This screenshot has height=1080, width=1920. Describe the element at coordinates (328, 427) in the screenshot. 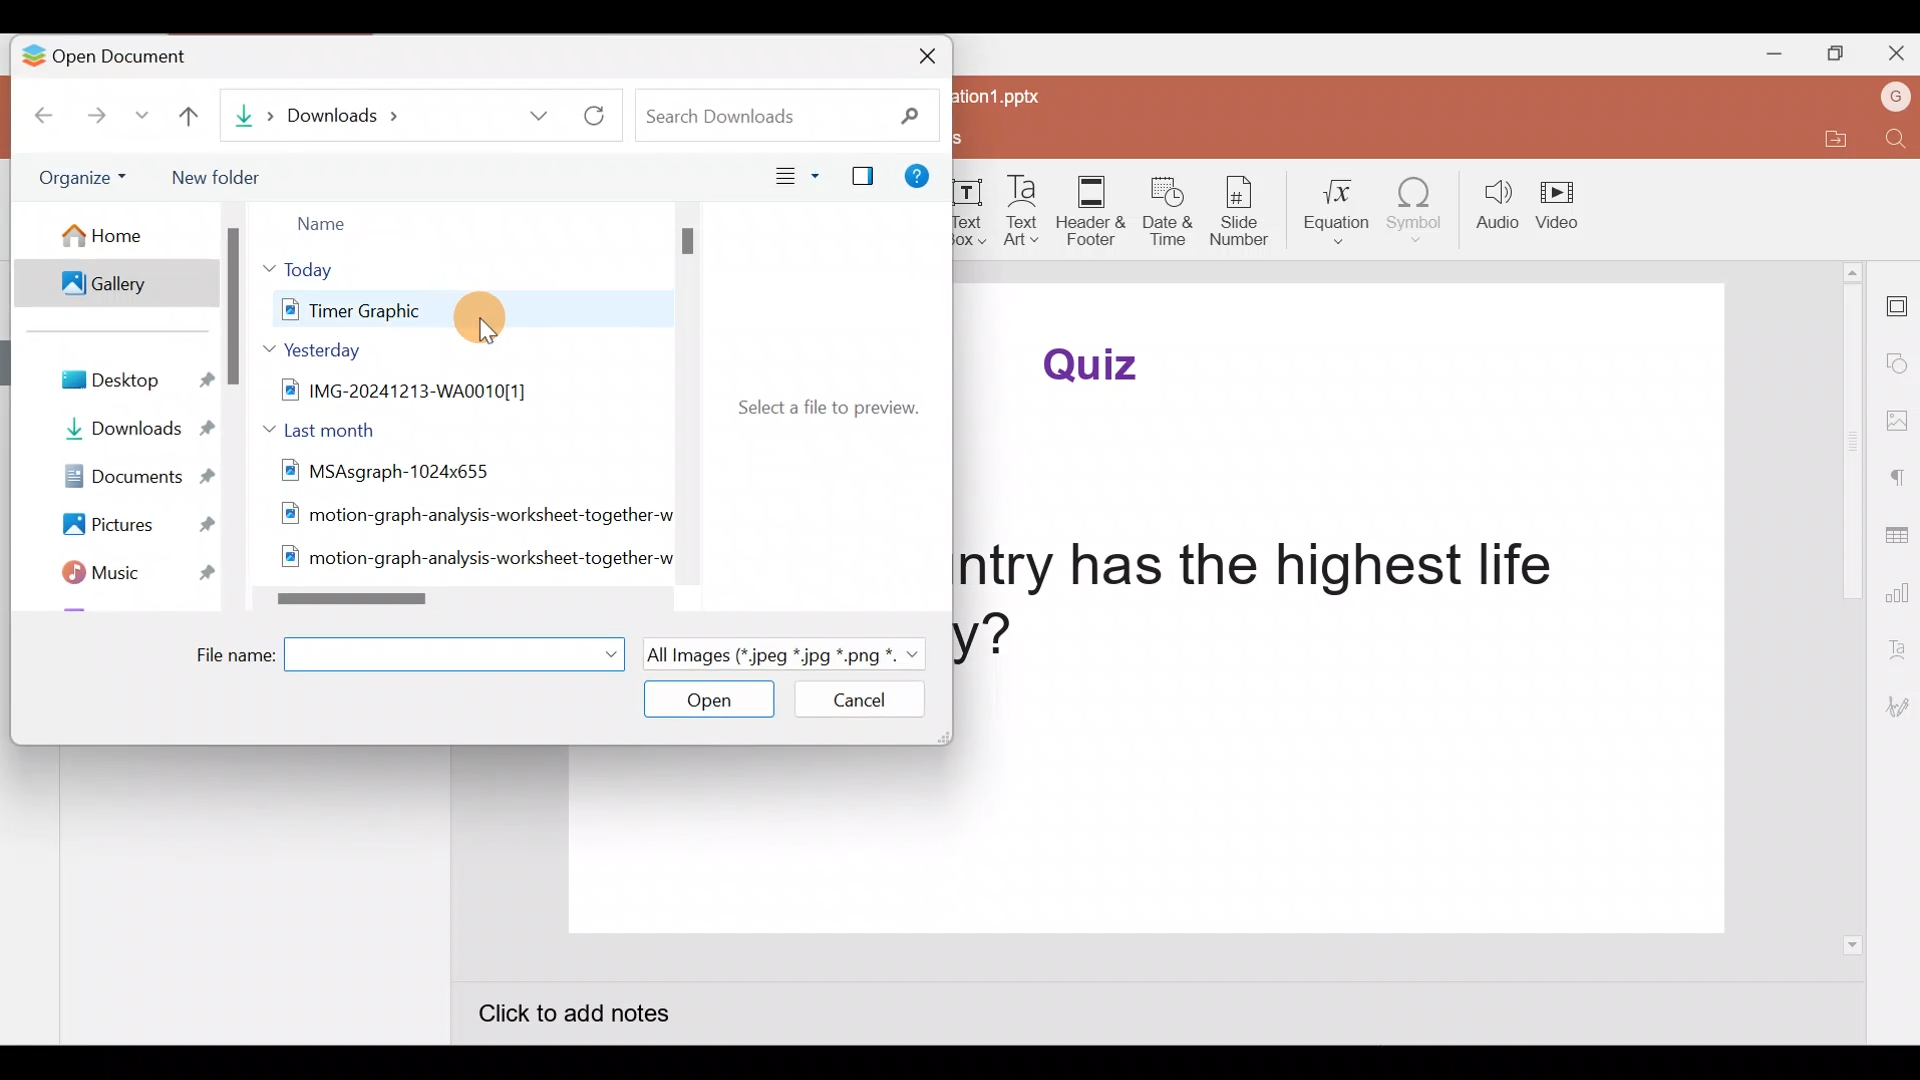

I see `Last month` at that location.